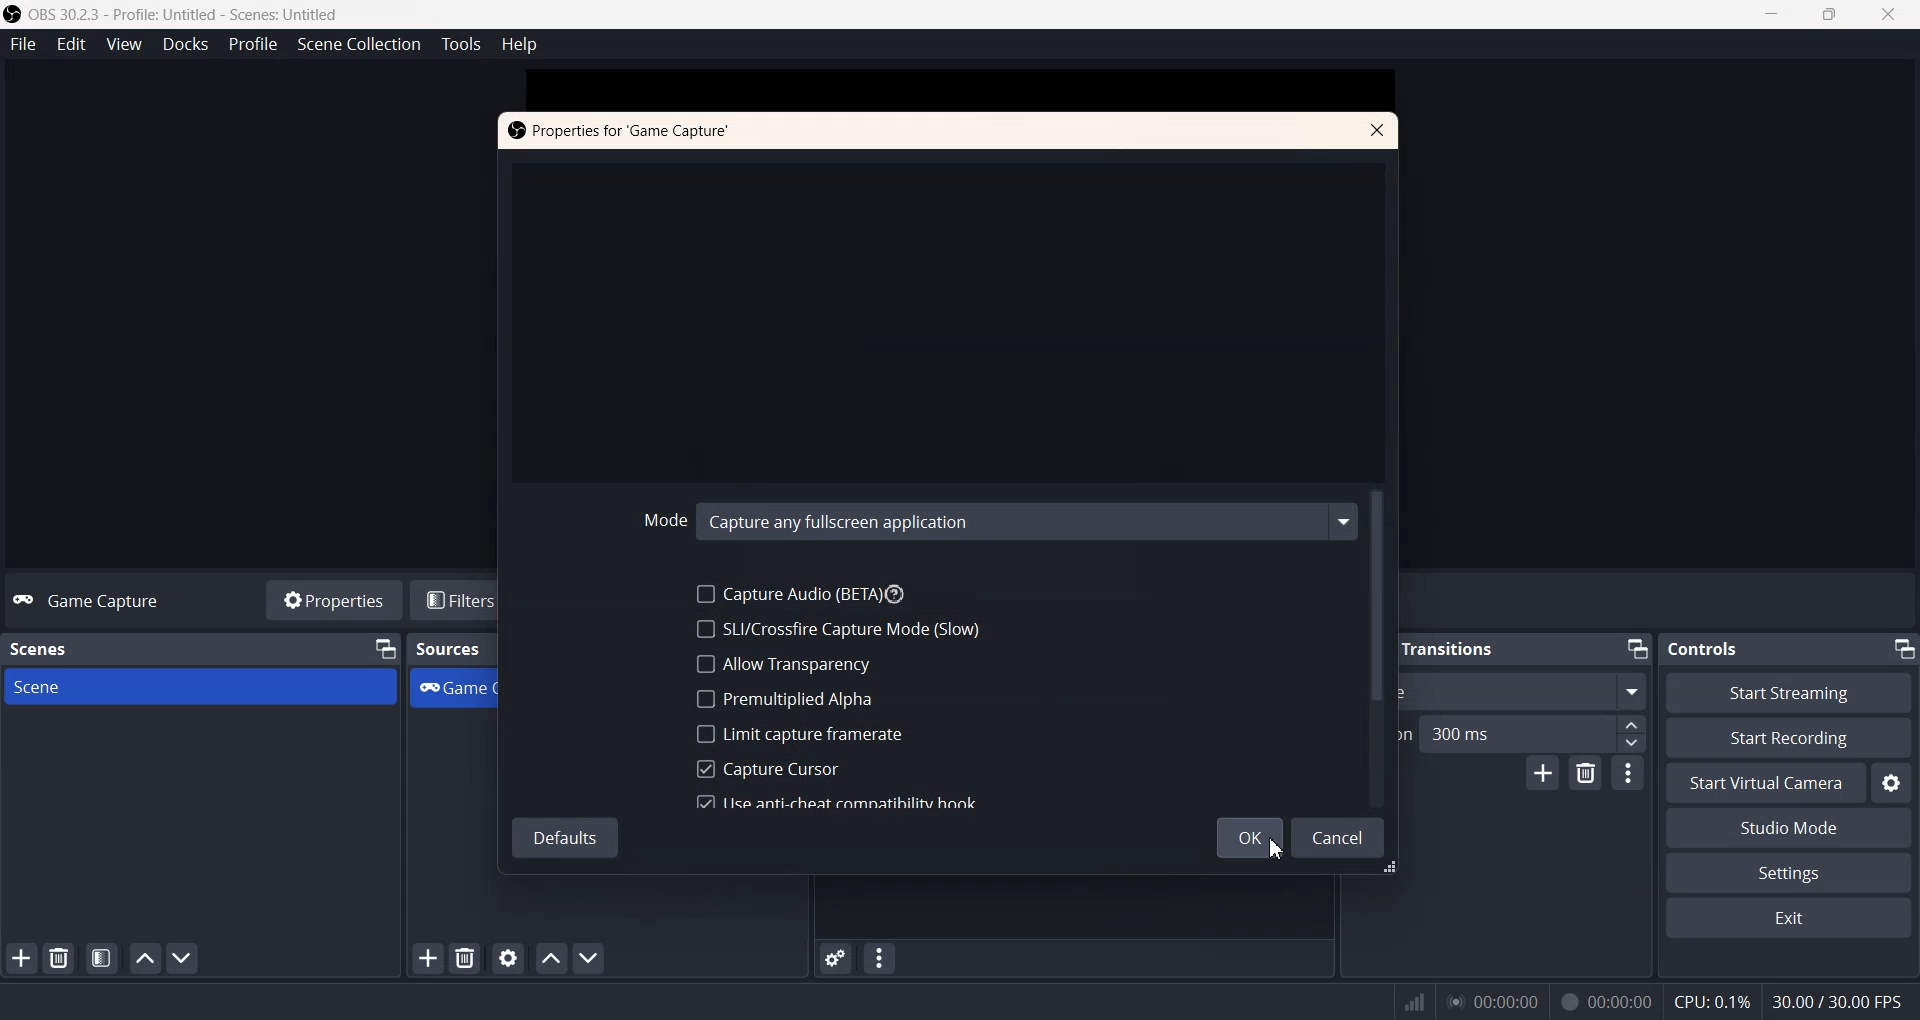 This screenshot has width=1920, height=1020. I want to click on Vertical scroll bar, so click(1382, 650).